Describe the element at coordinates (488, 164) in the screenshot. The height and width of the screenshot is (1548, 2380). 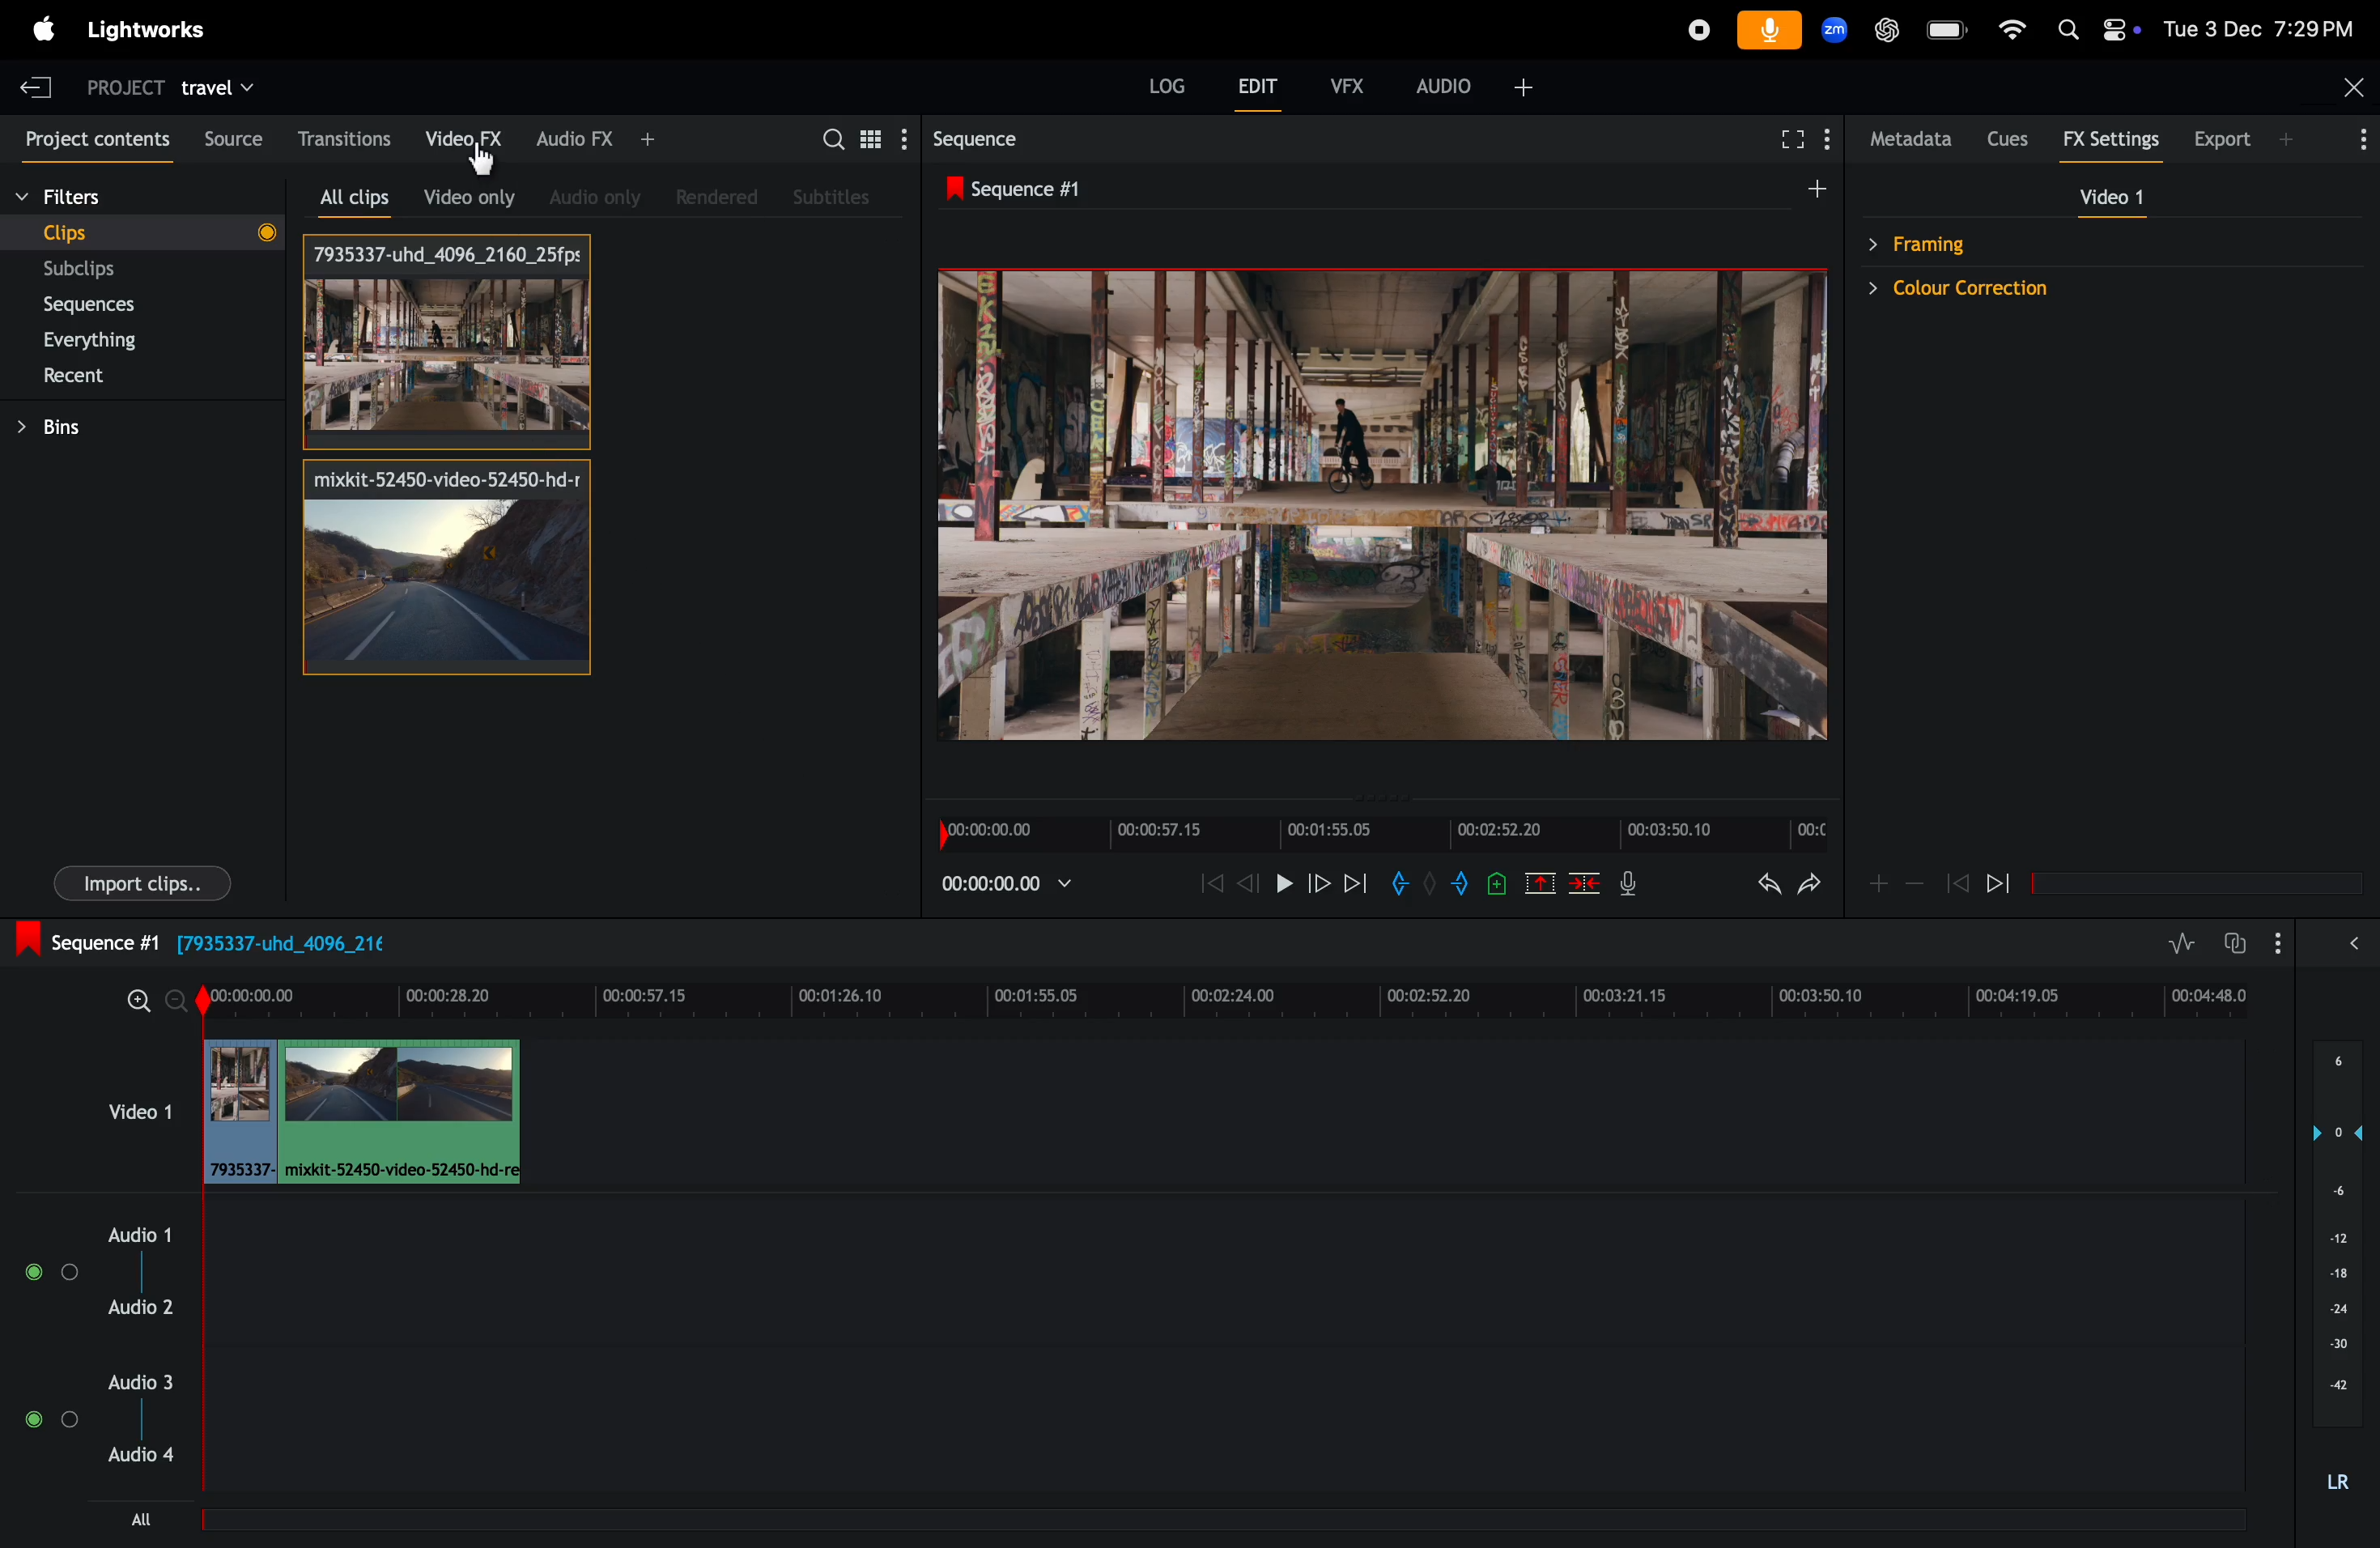
I see `` at that location.